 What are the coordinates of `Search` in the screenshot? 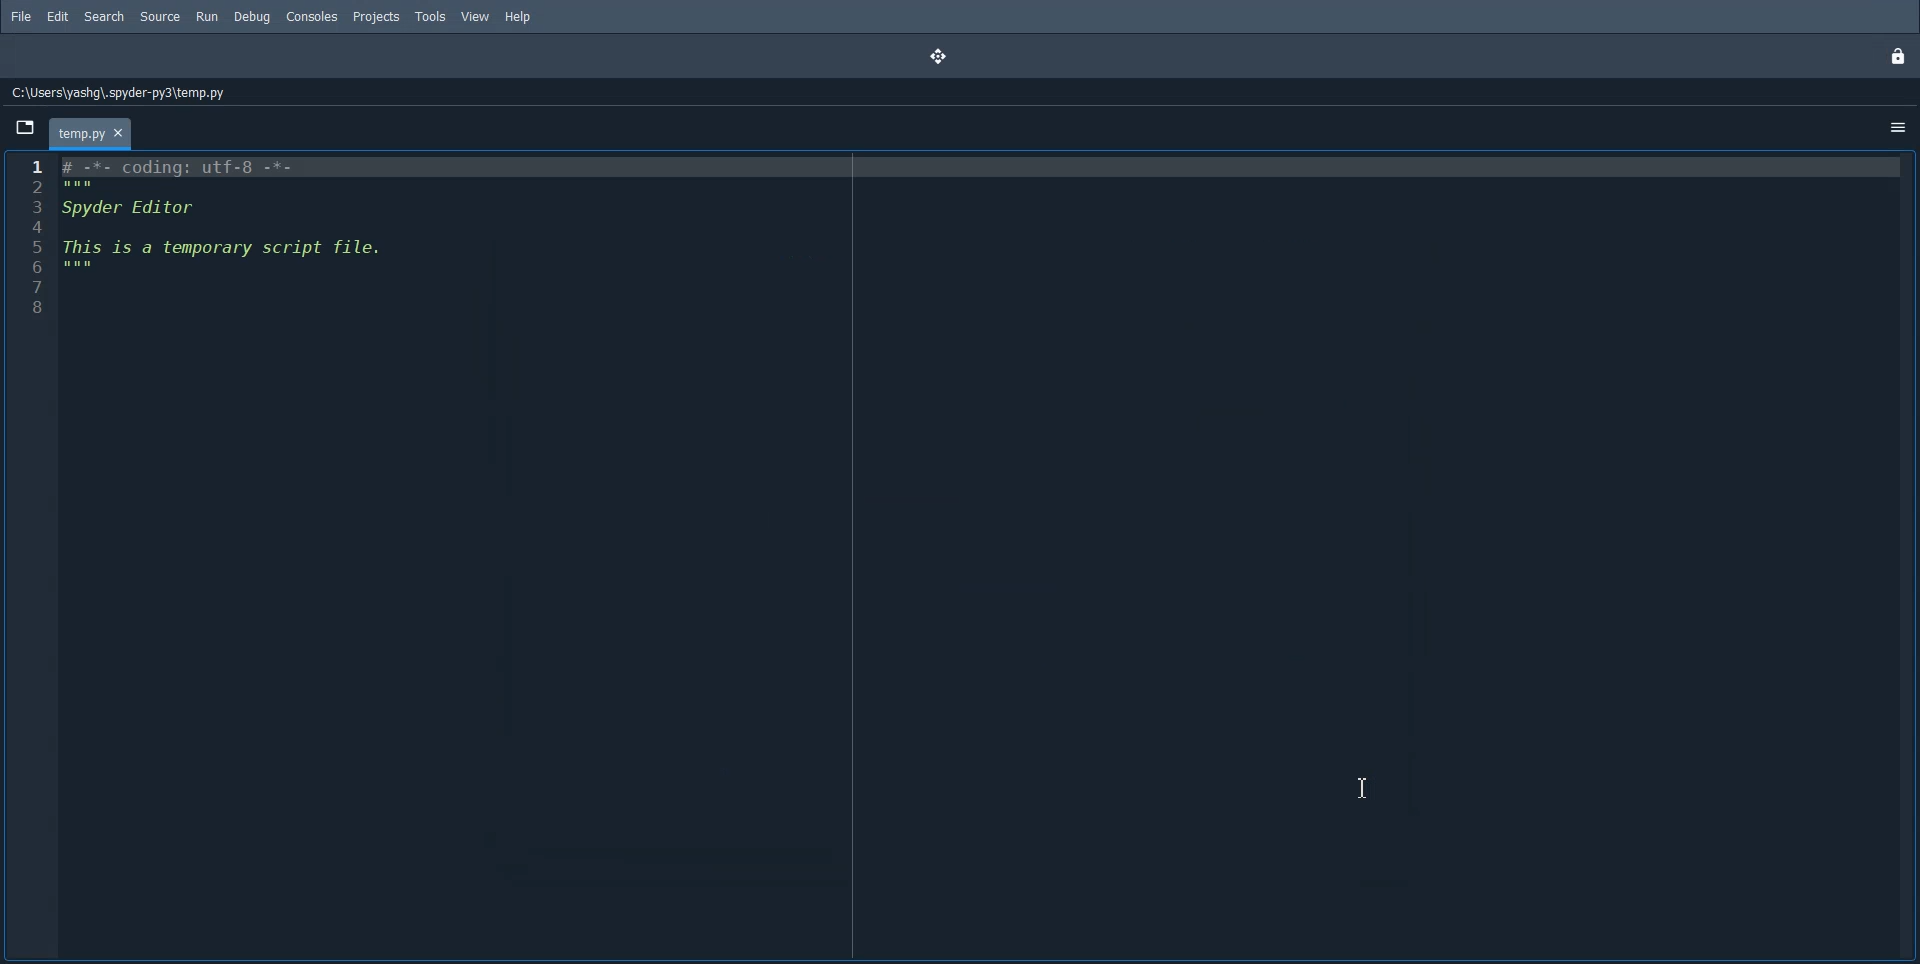 It's located at (104, 17).